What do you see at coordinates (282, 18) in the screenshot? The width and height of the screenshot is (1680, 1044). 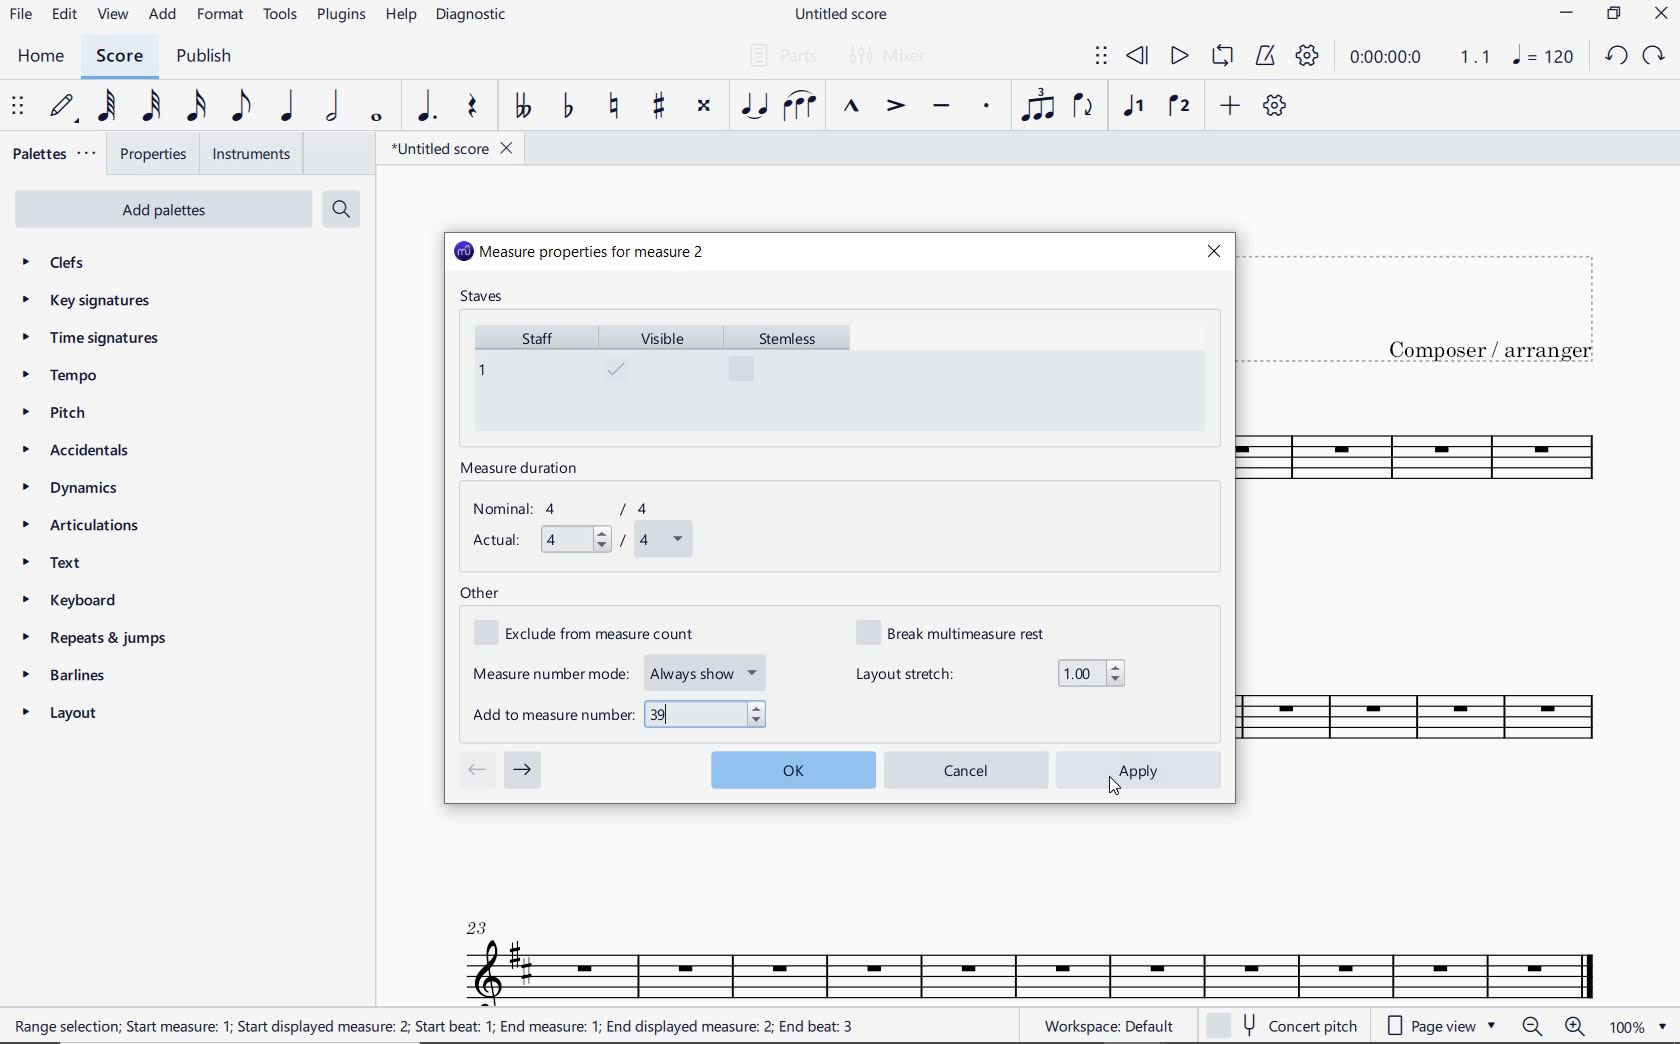 I see `TOOLS` at bounding box center [282, 18].